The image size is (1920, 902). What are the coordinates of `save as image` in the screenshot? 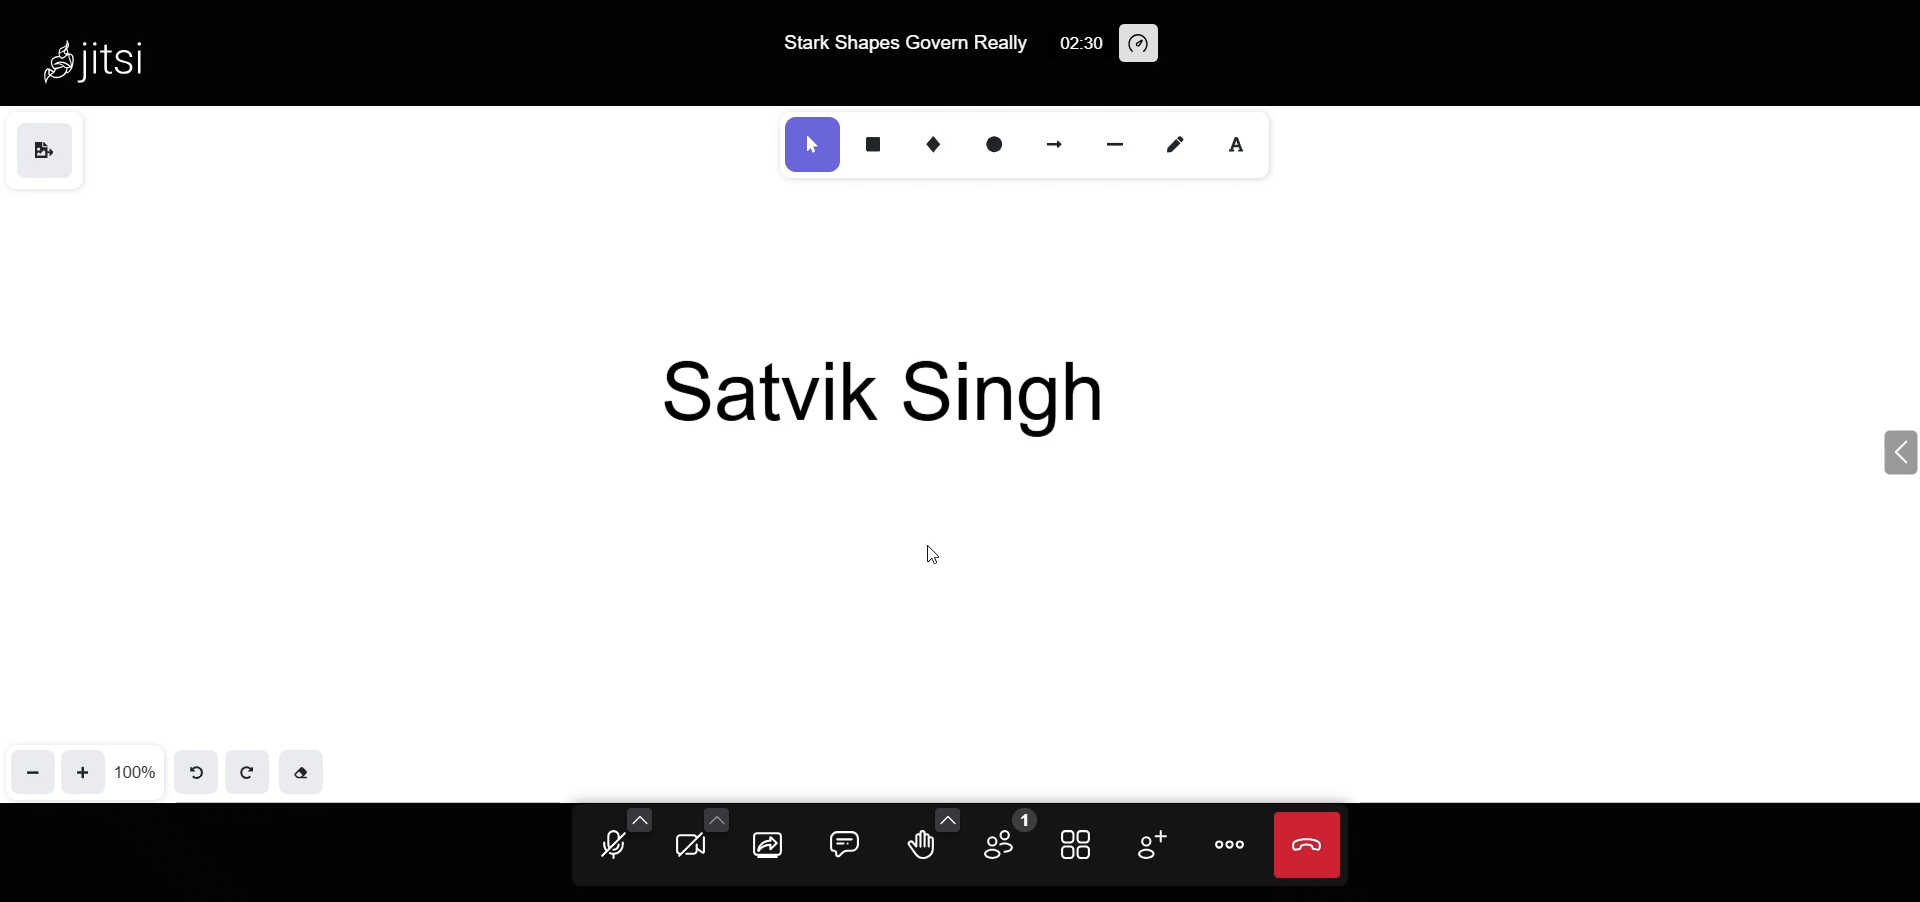 It's located at (44, 153).